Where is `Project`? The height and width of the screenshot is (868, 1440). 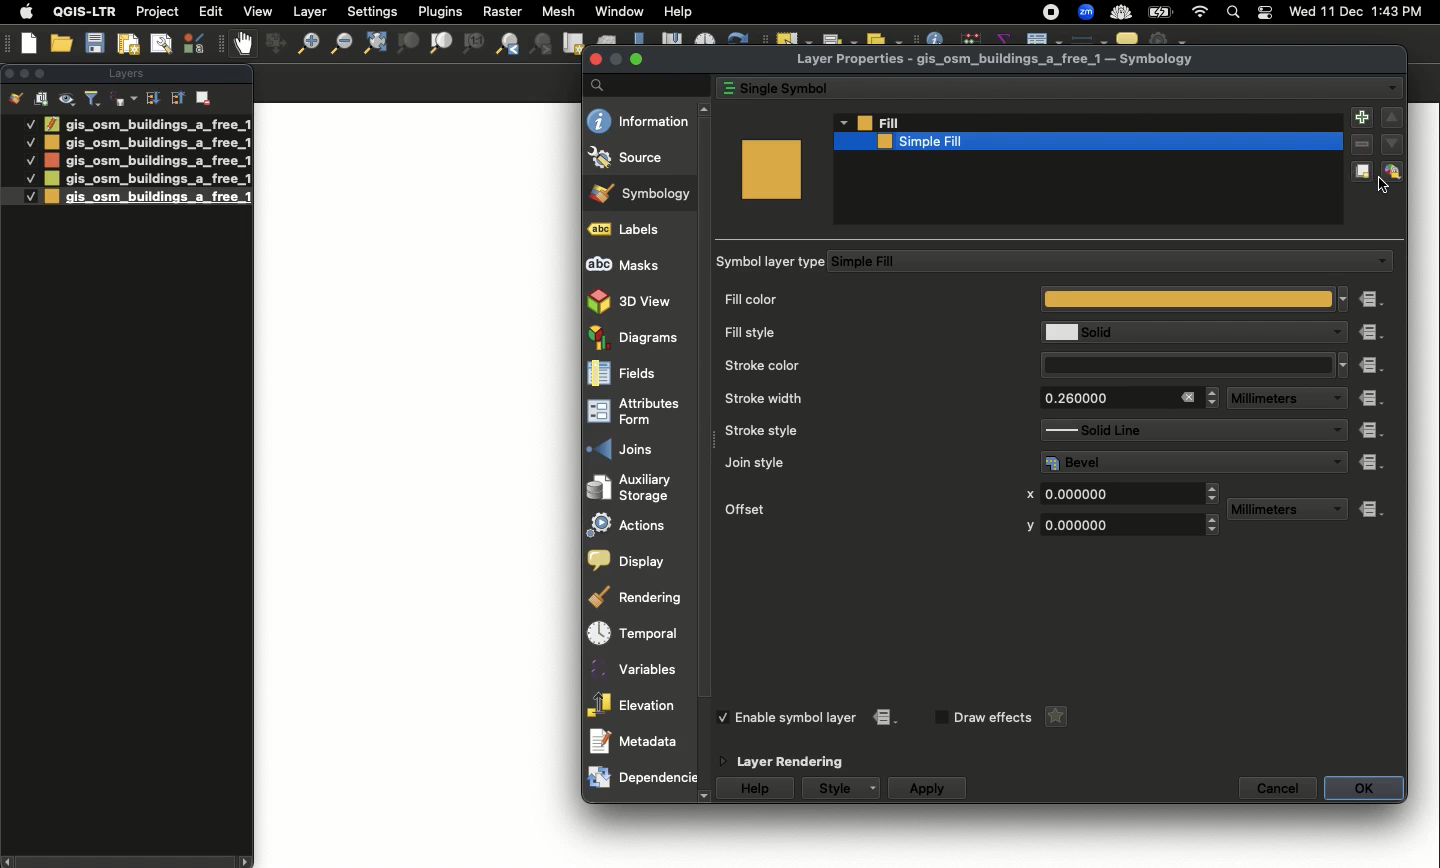 Project is located at coordinates (157, 13).